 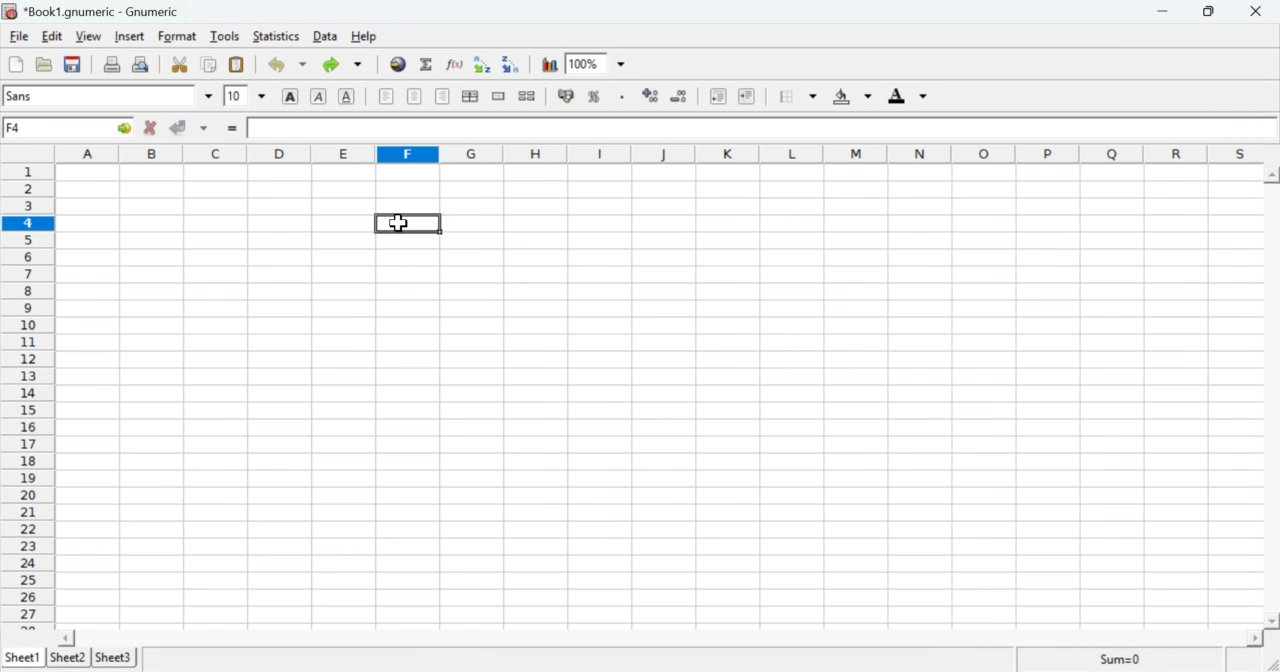 What do you see at coordinates (110, 64) in the screenshot?
I see `Print` at bounding box center [110, 64].